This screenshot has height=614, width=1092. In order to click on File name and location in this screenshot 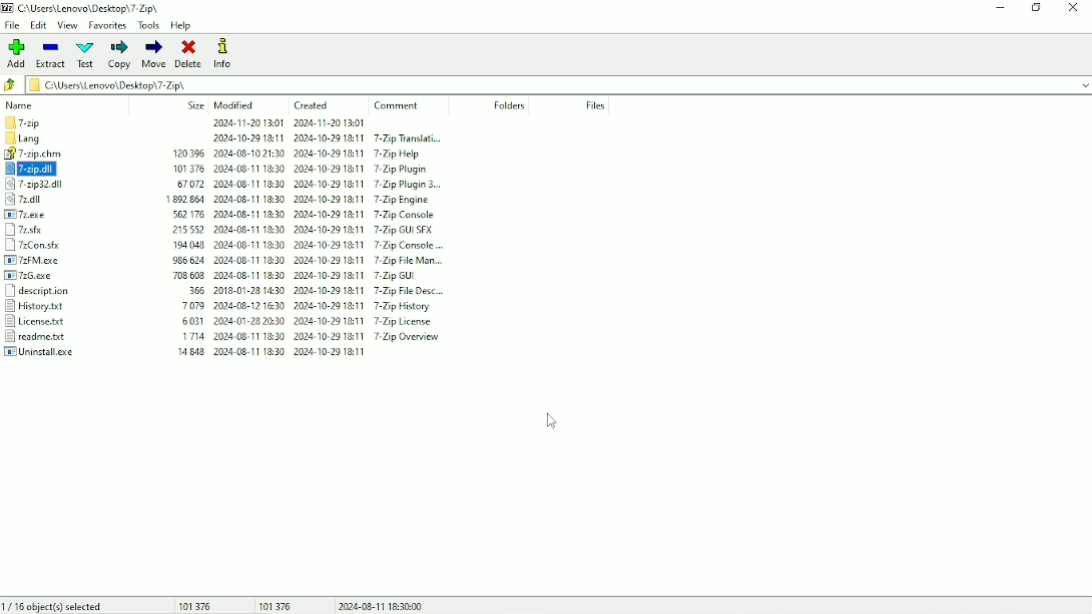, I will do `click(558, 85)`.